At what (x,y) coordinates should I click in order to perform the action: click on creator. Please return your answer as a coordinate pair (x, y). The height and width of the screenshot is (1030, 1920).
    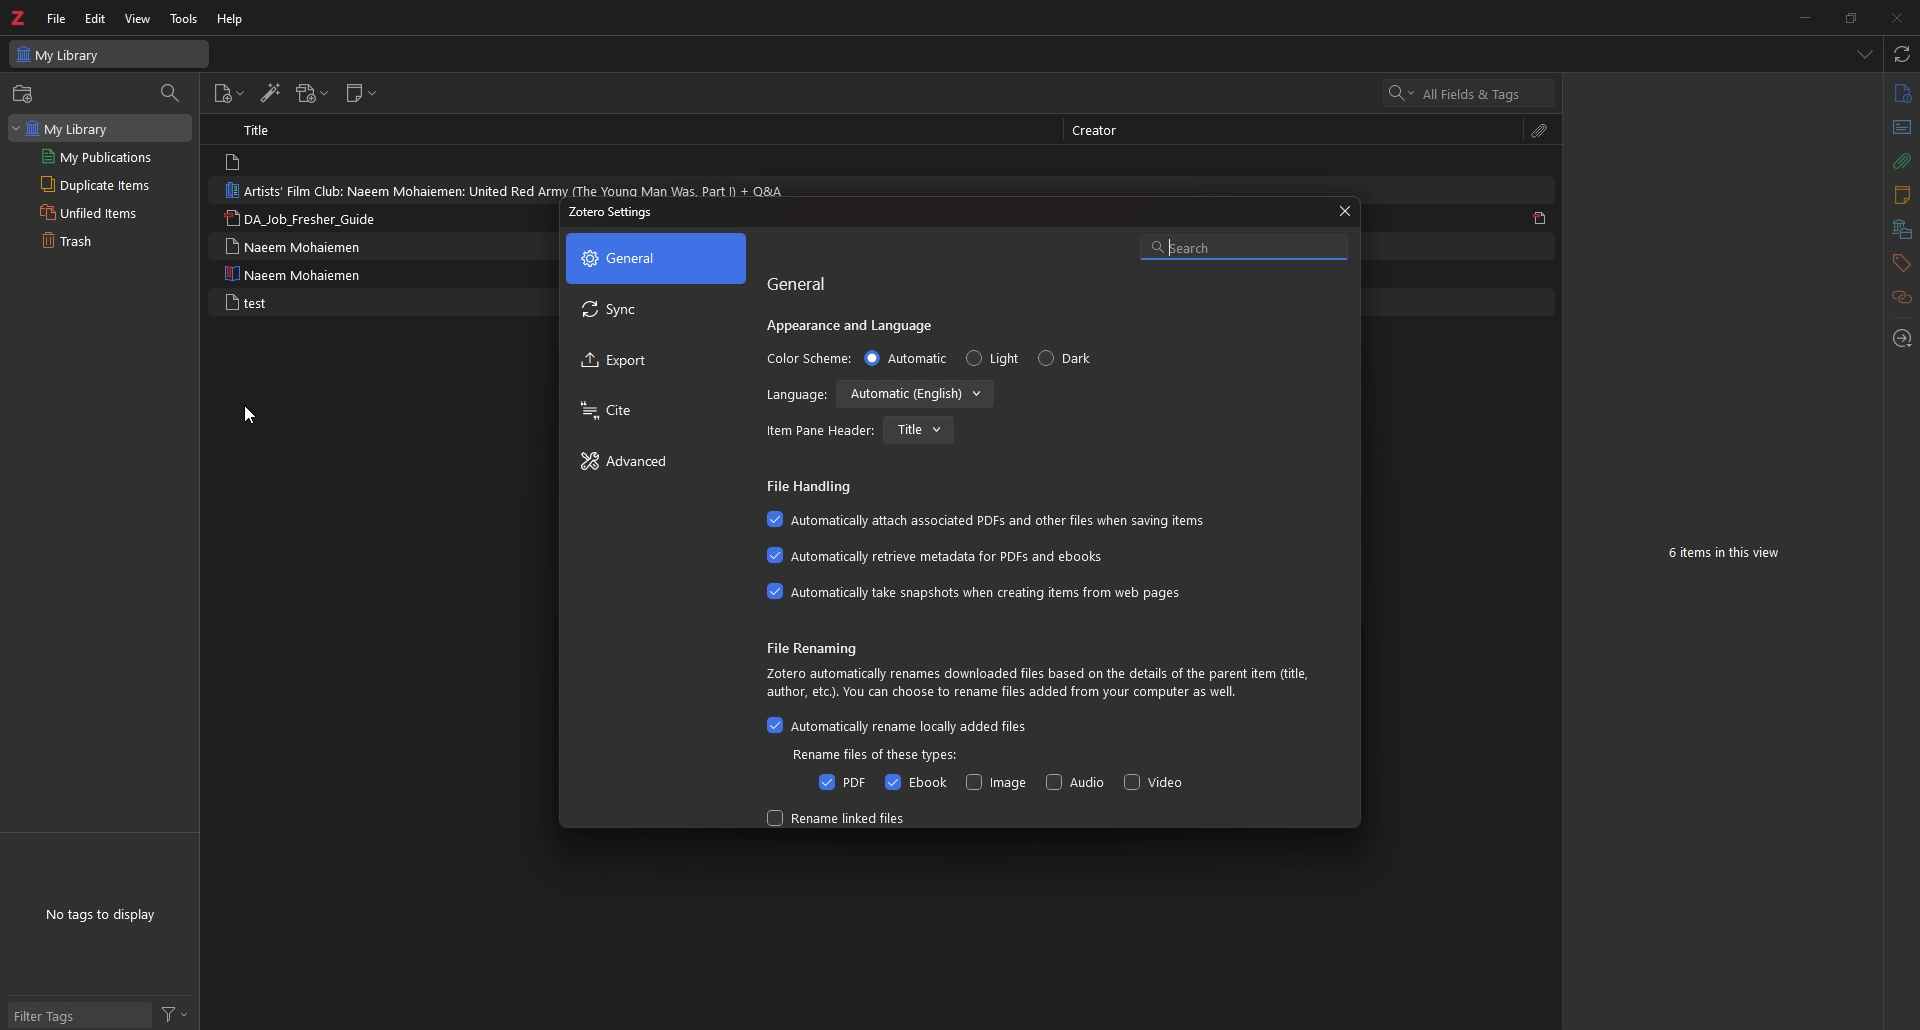
    Looking at the image, I should click on (1096, 131).